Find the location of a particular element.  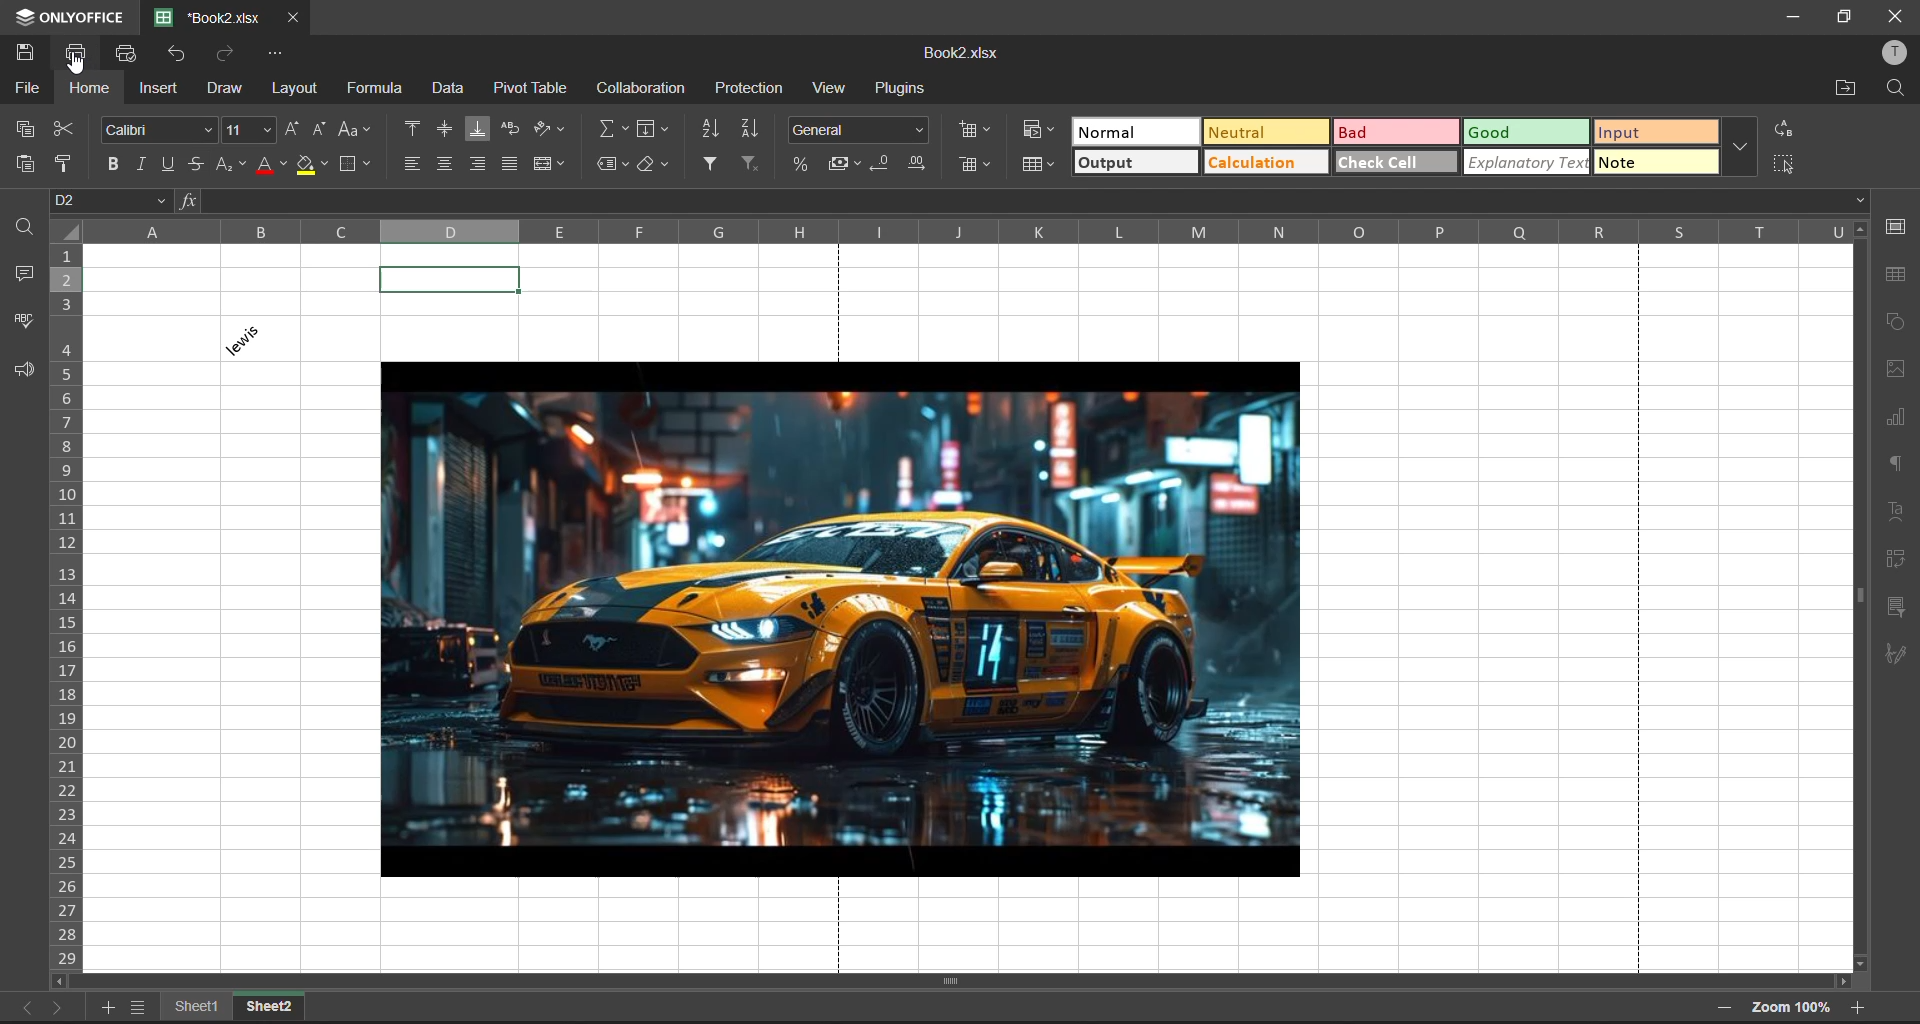

file name is located at coordinates (962, 55).